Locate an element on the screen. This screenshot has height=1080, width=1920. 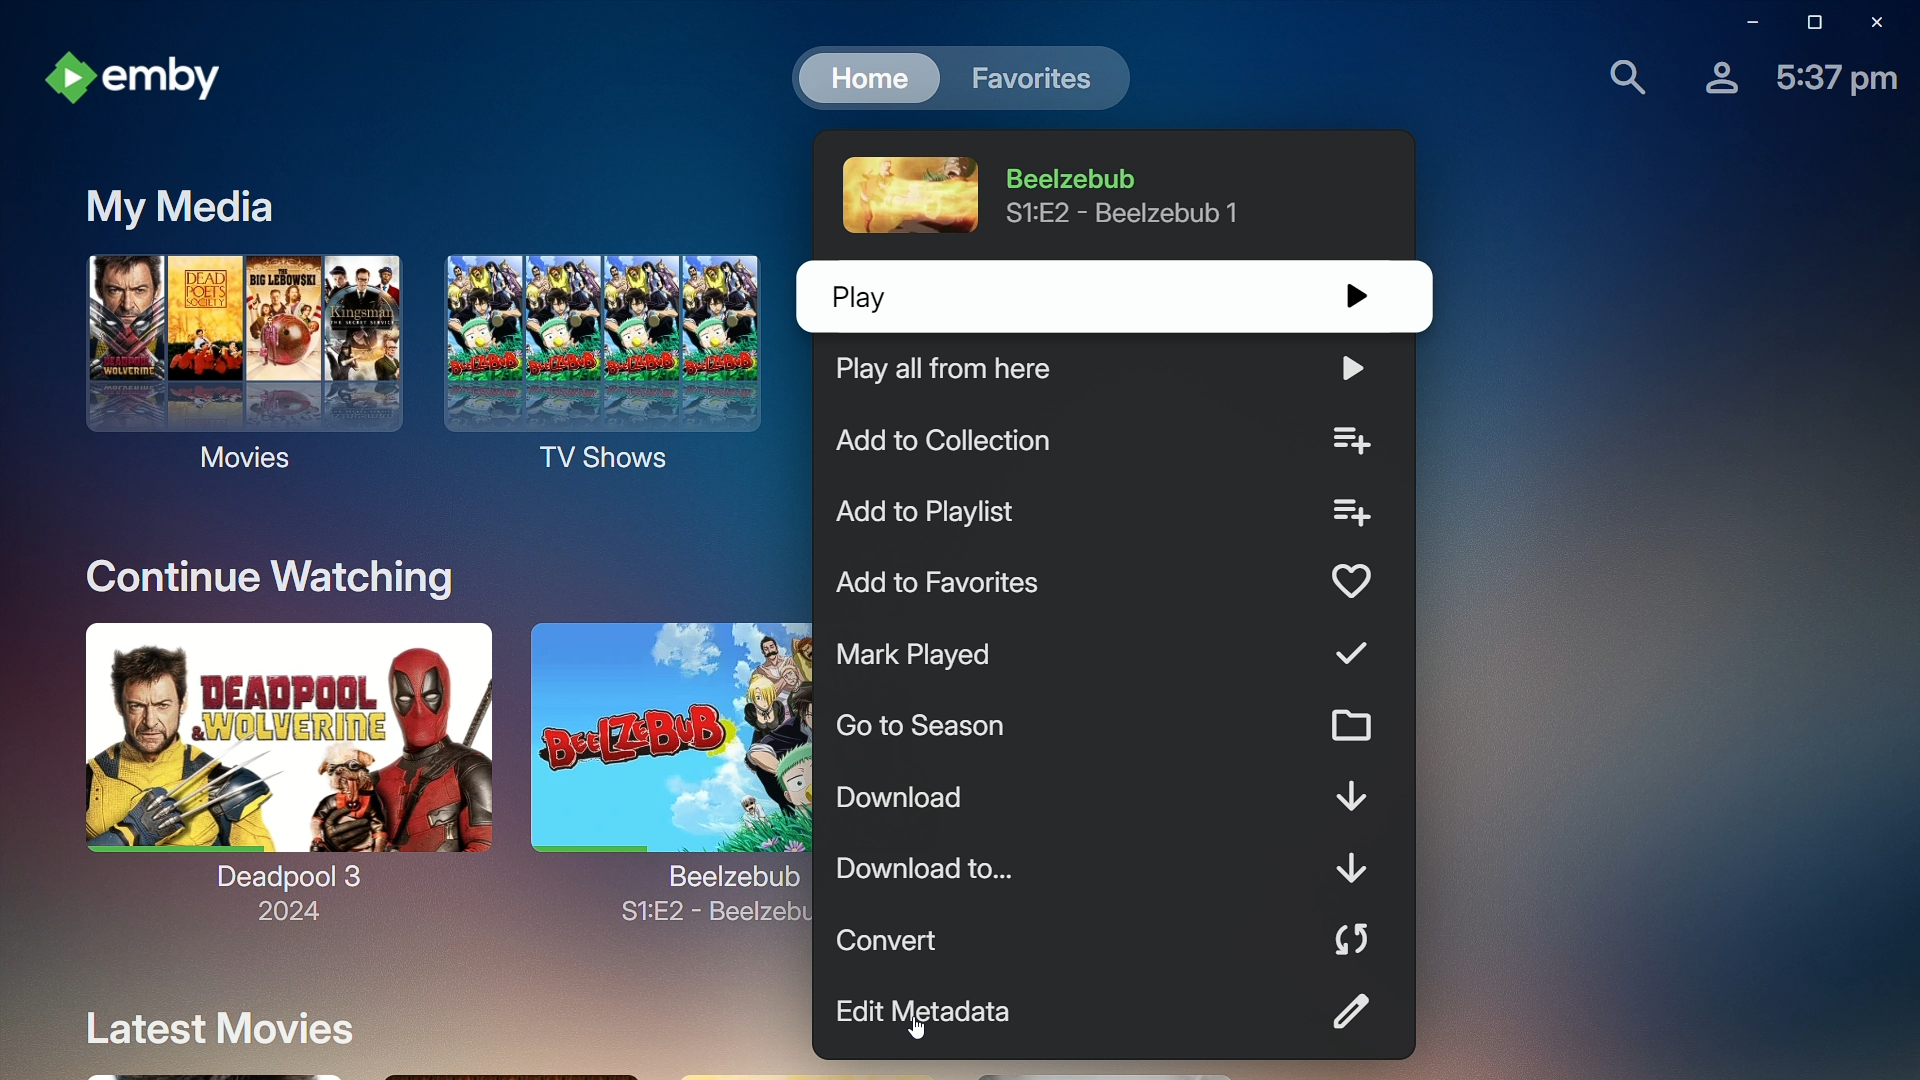
Mark played is located at coordinates (1112, 654).